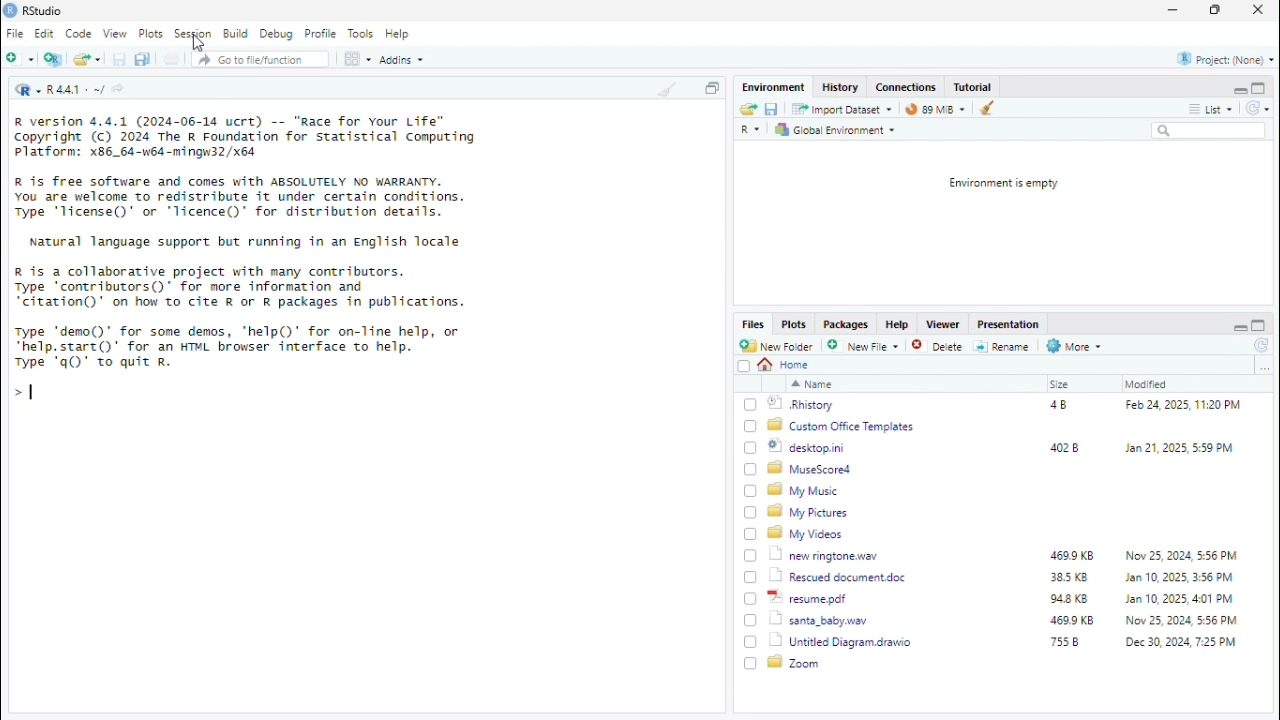 The image size is (1280, 720). I want to click on R, so click(752, 130).